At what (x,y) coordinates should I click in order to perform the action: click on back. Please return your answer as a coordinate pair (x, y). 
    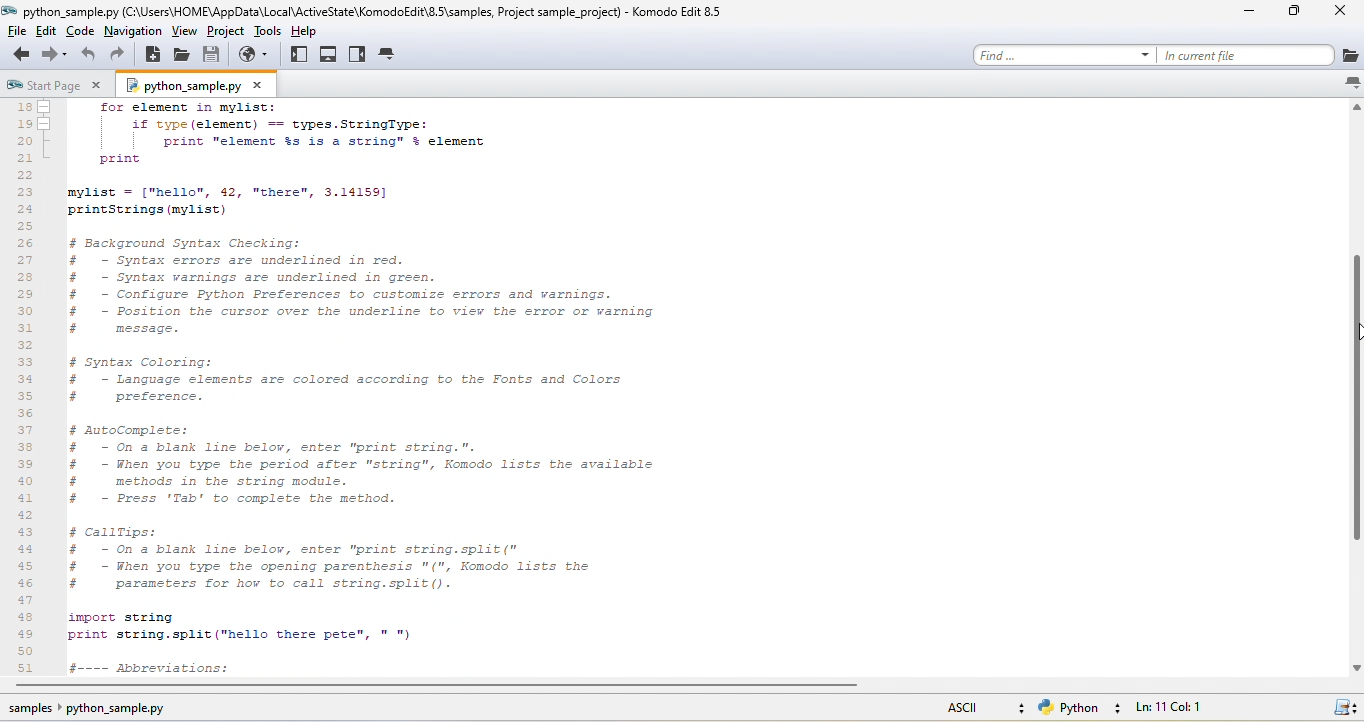
    Looking at the image, I should click on (18, 55).